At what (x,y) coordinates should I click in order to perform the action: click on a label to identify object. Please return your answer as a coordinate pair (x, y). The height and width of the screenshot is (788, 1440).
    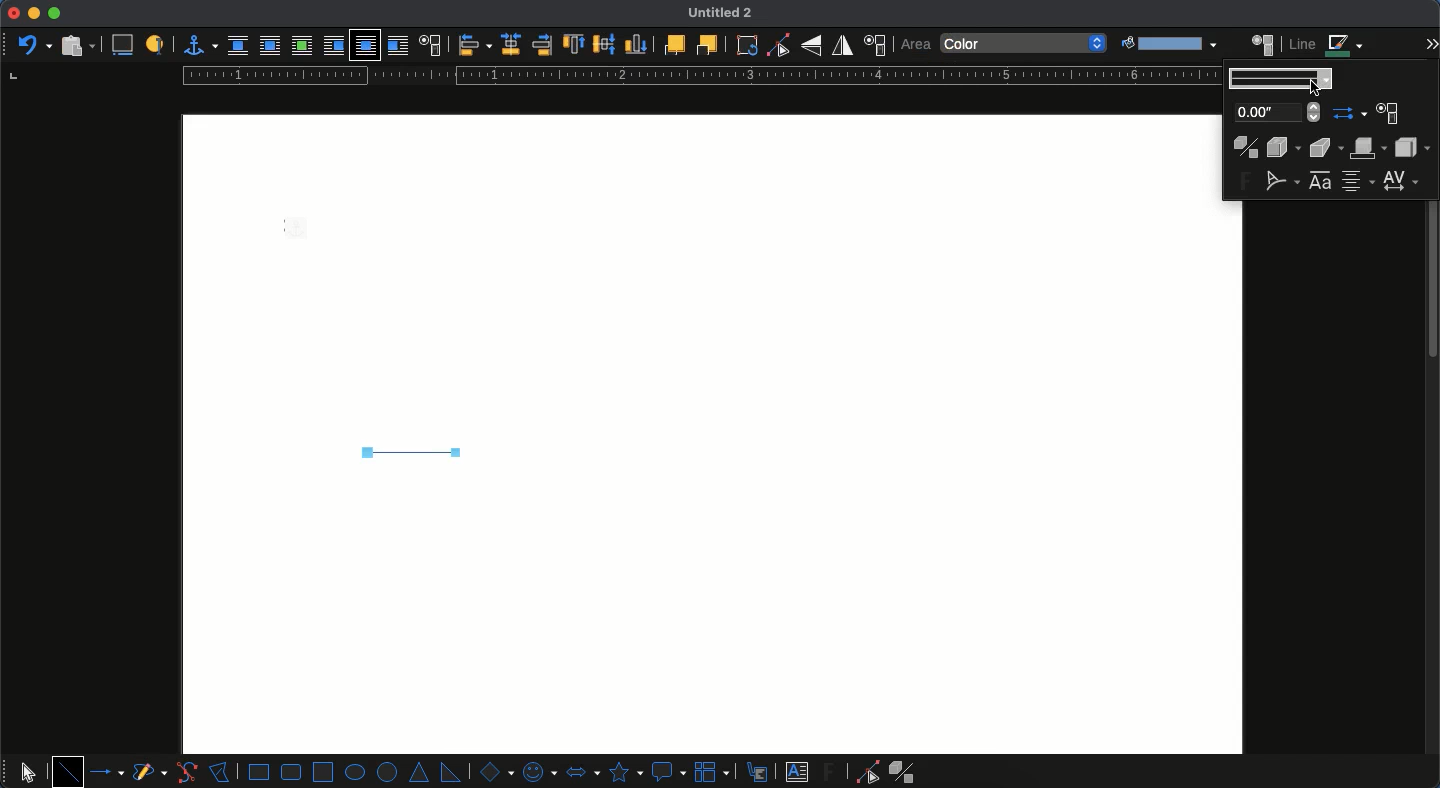
    Looking at the image, I should click on (155, 46).